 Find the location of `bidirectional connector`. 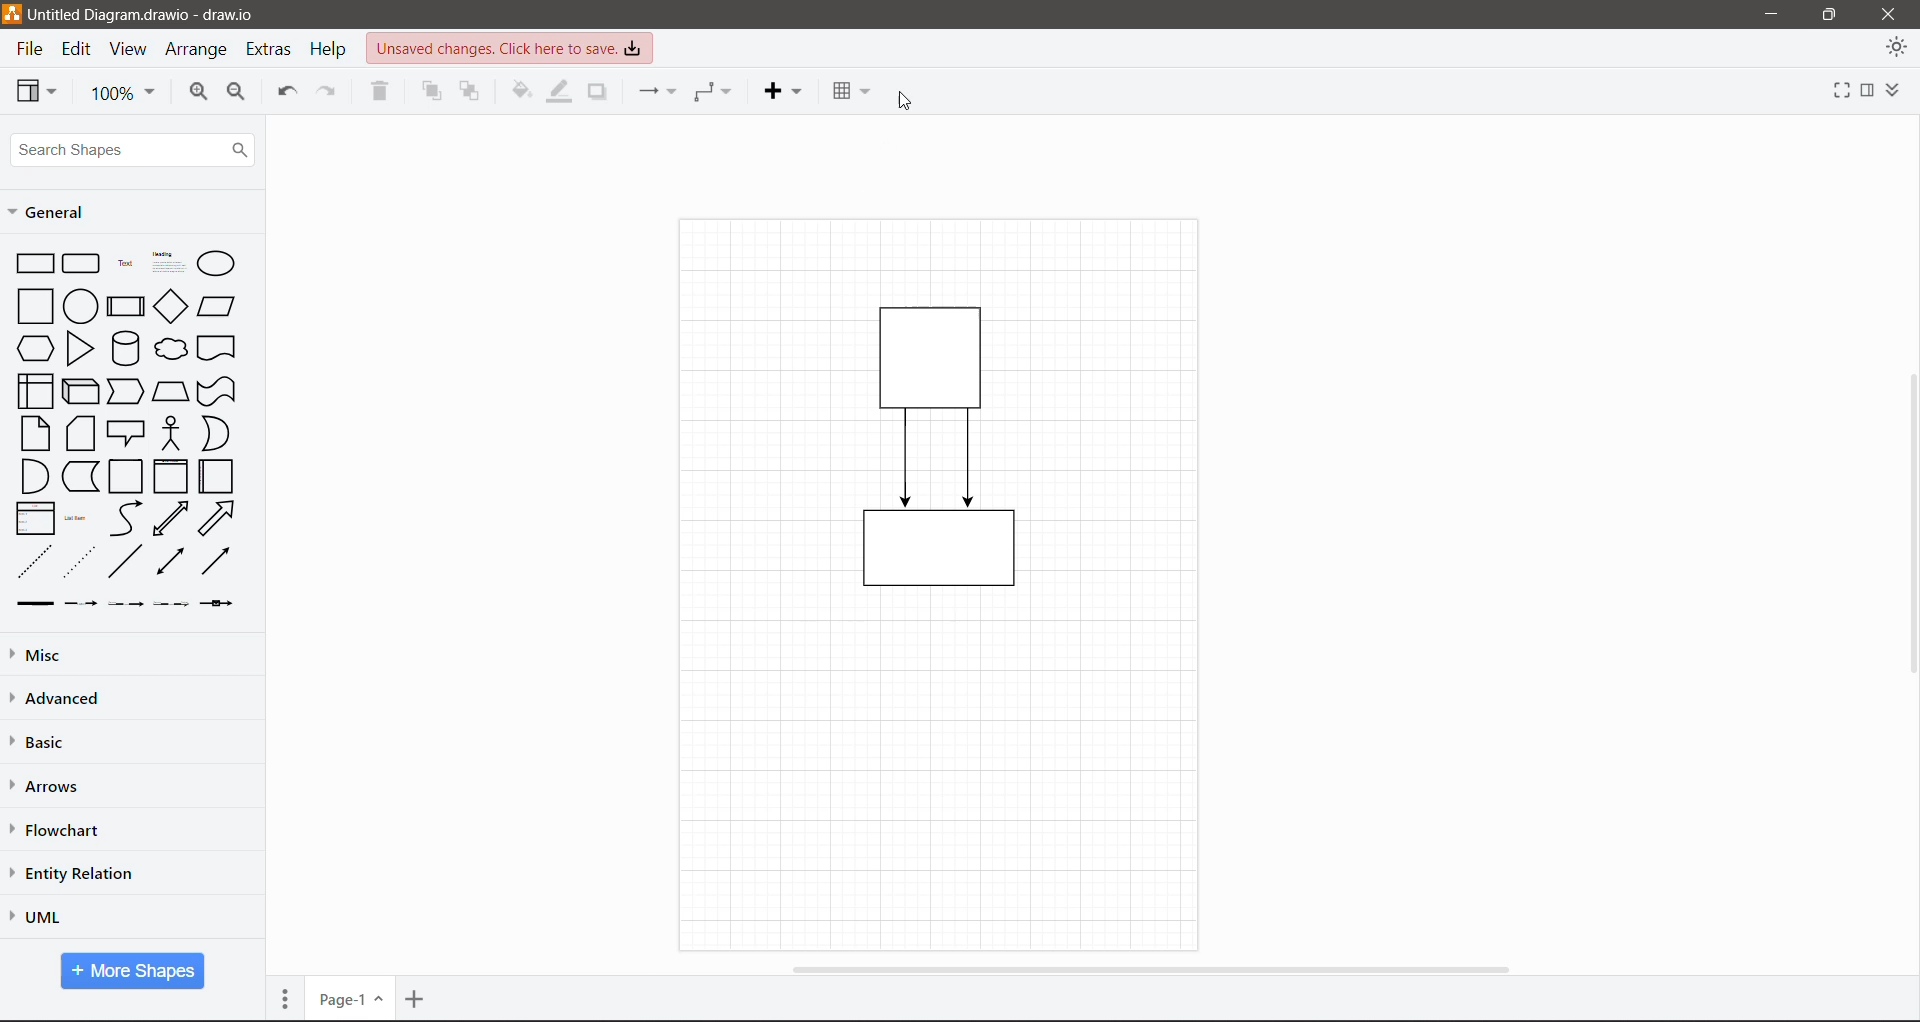

bidirectional connector is located at coordinates (168, 563).